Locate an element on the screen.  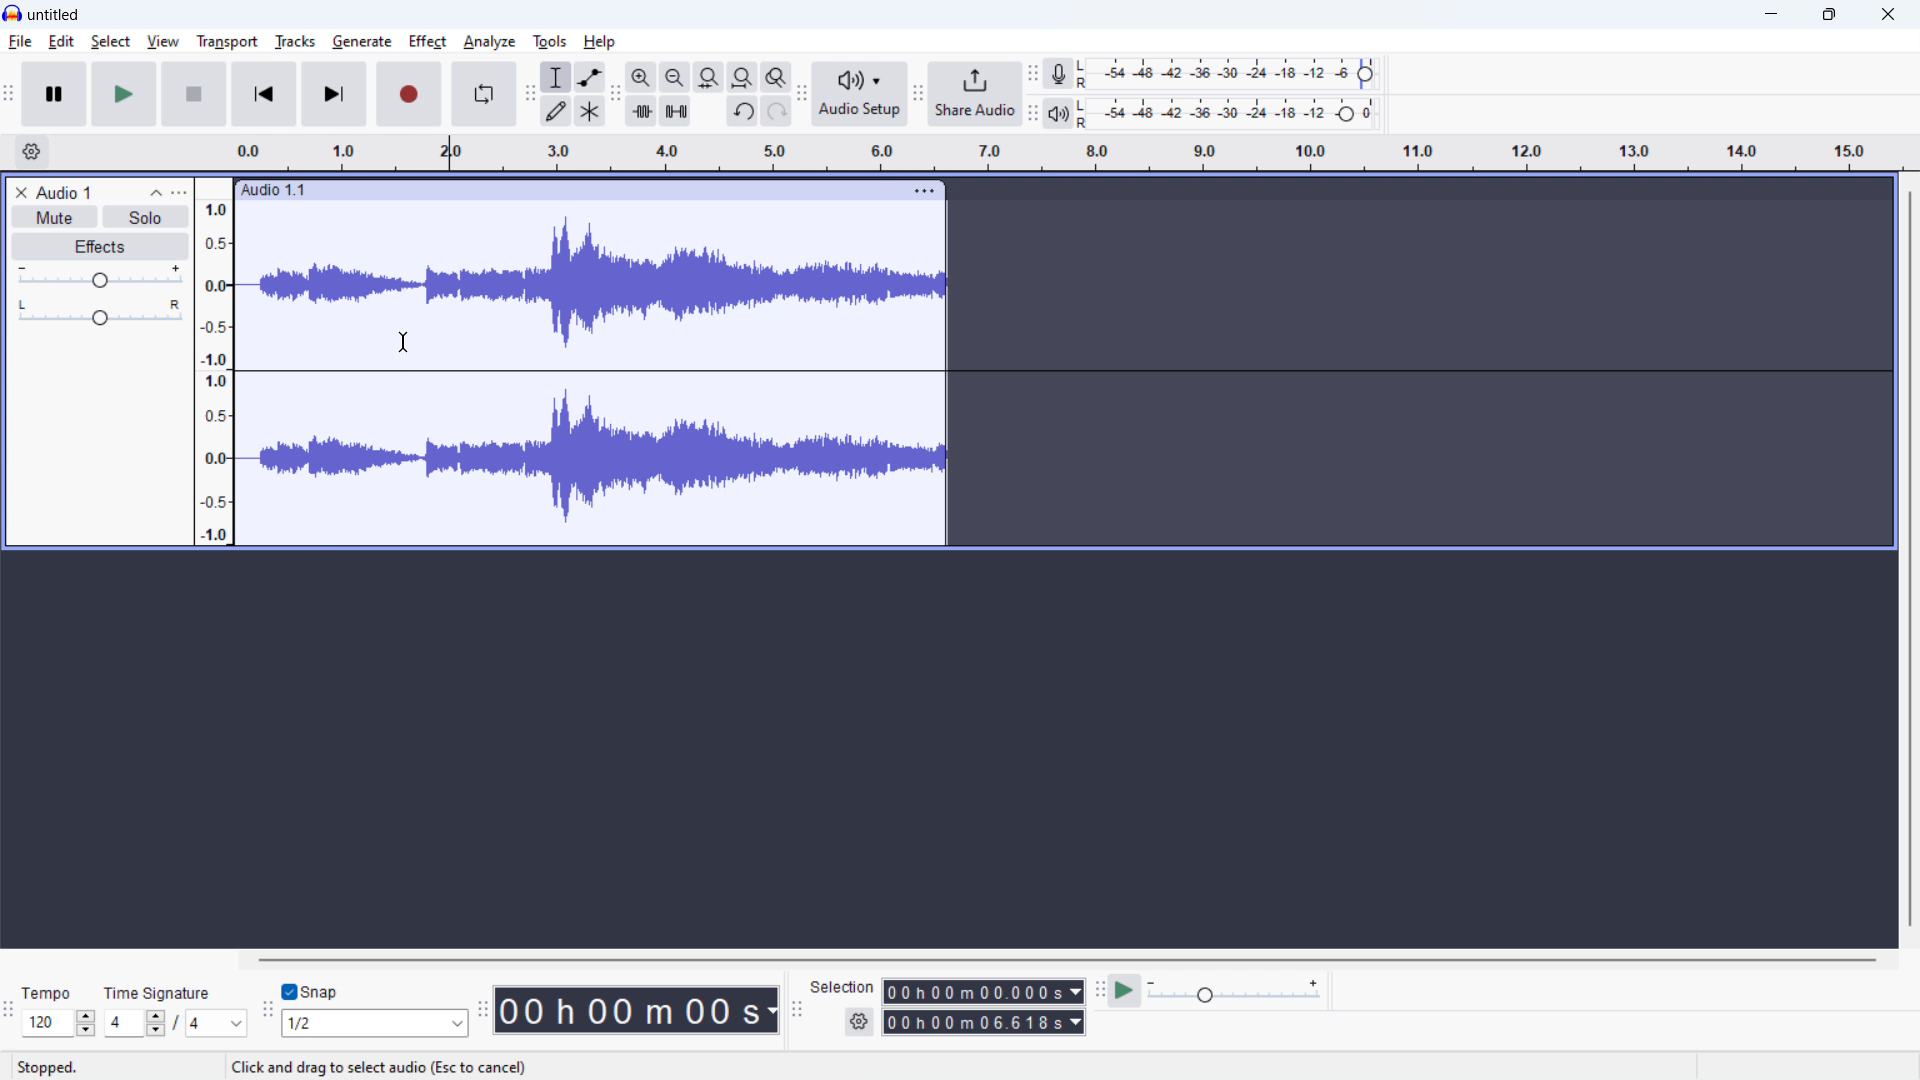
playback level is located at coordinates (1231, 113).